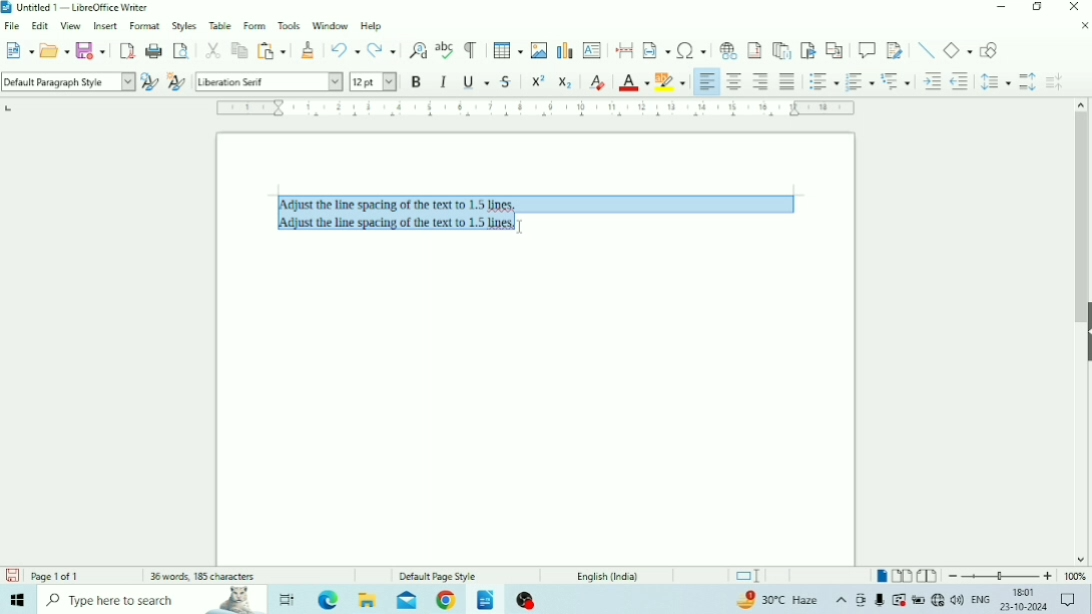  Describe the element at coordinates (656, 49) in the screenshot. I see `Insert Field` at that location.